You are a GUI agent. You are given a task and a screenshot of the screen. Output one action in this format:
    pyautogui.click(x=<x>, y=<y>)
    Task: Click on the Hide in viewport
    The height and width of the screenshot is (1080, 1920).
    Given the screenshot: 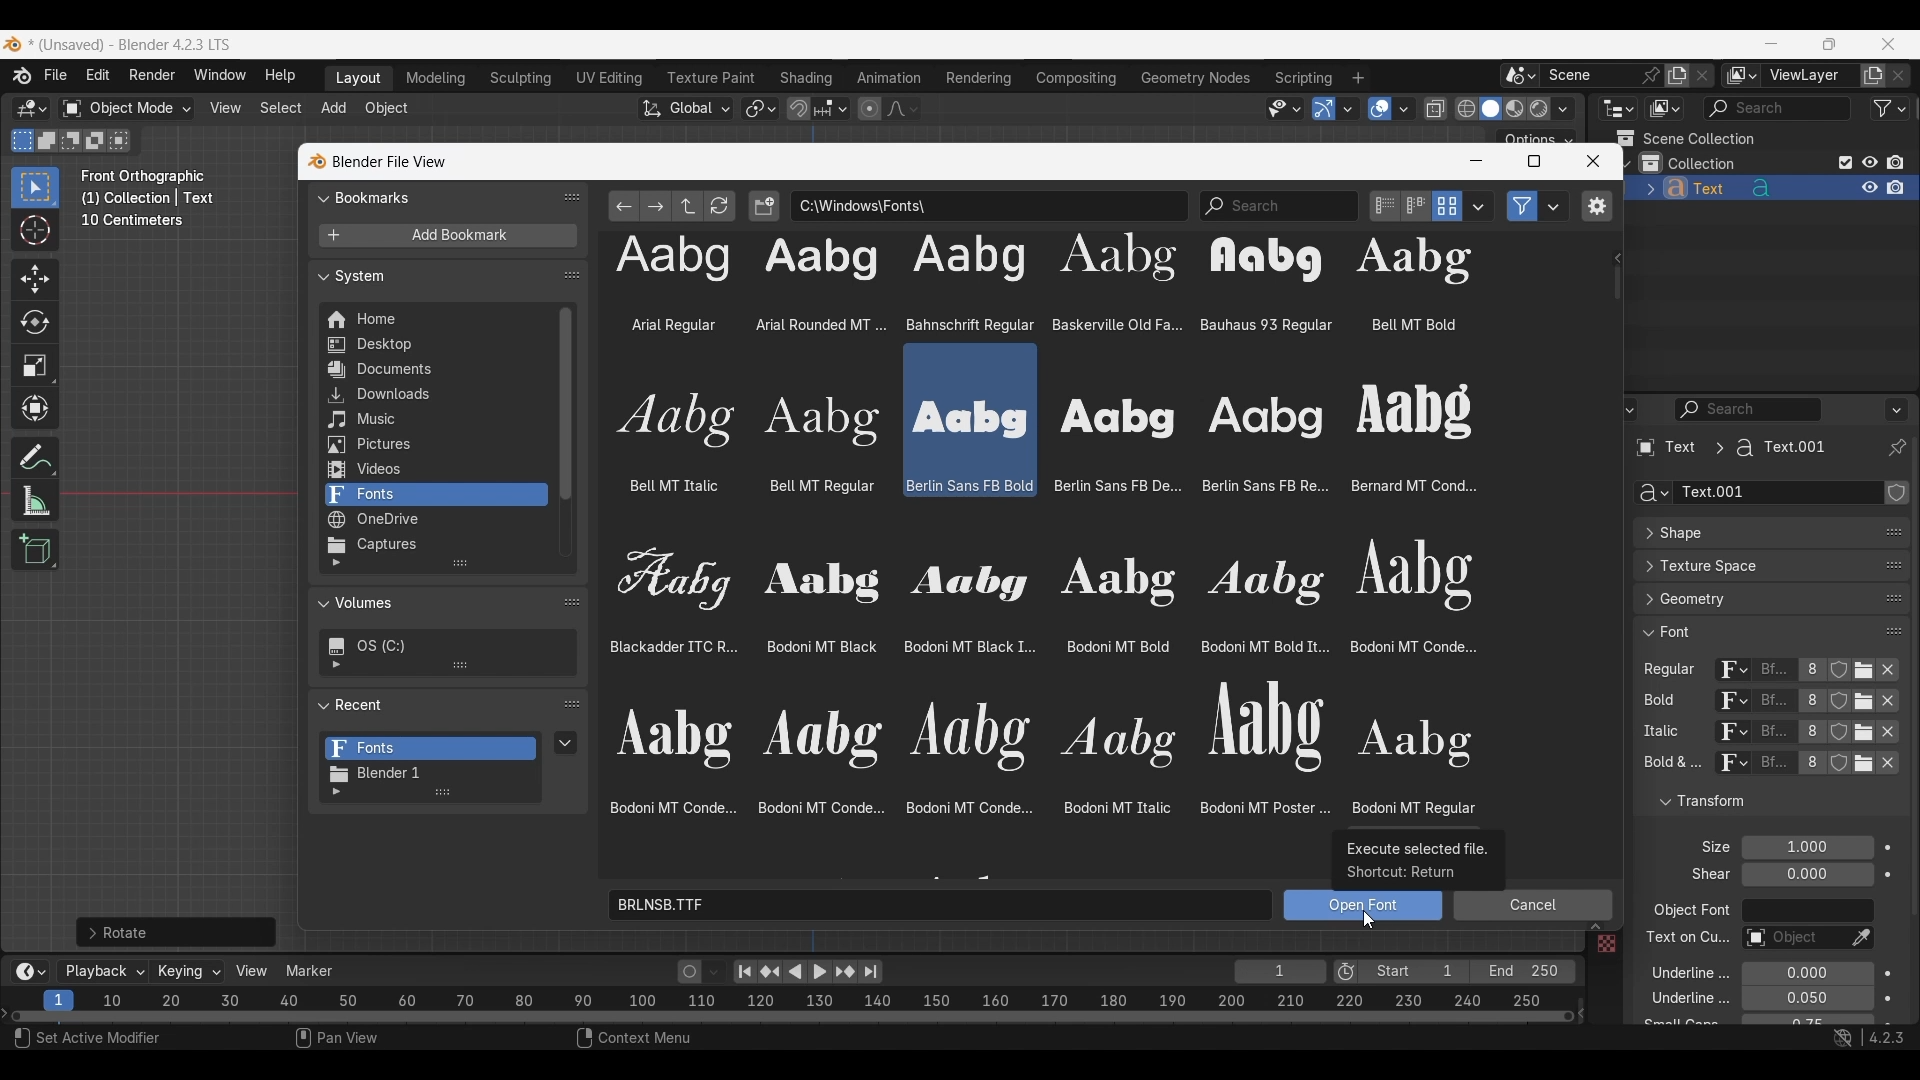 What is the action you would take?
    pyautogui.click(x=1869, y=162)
    